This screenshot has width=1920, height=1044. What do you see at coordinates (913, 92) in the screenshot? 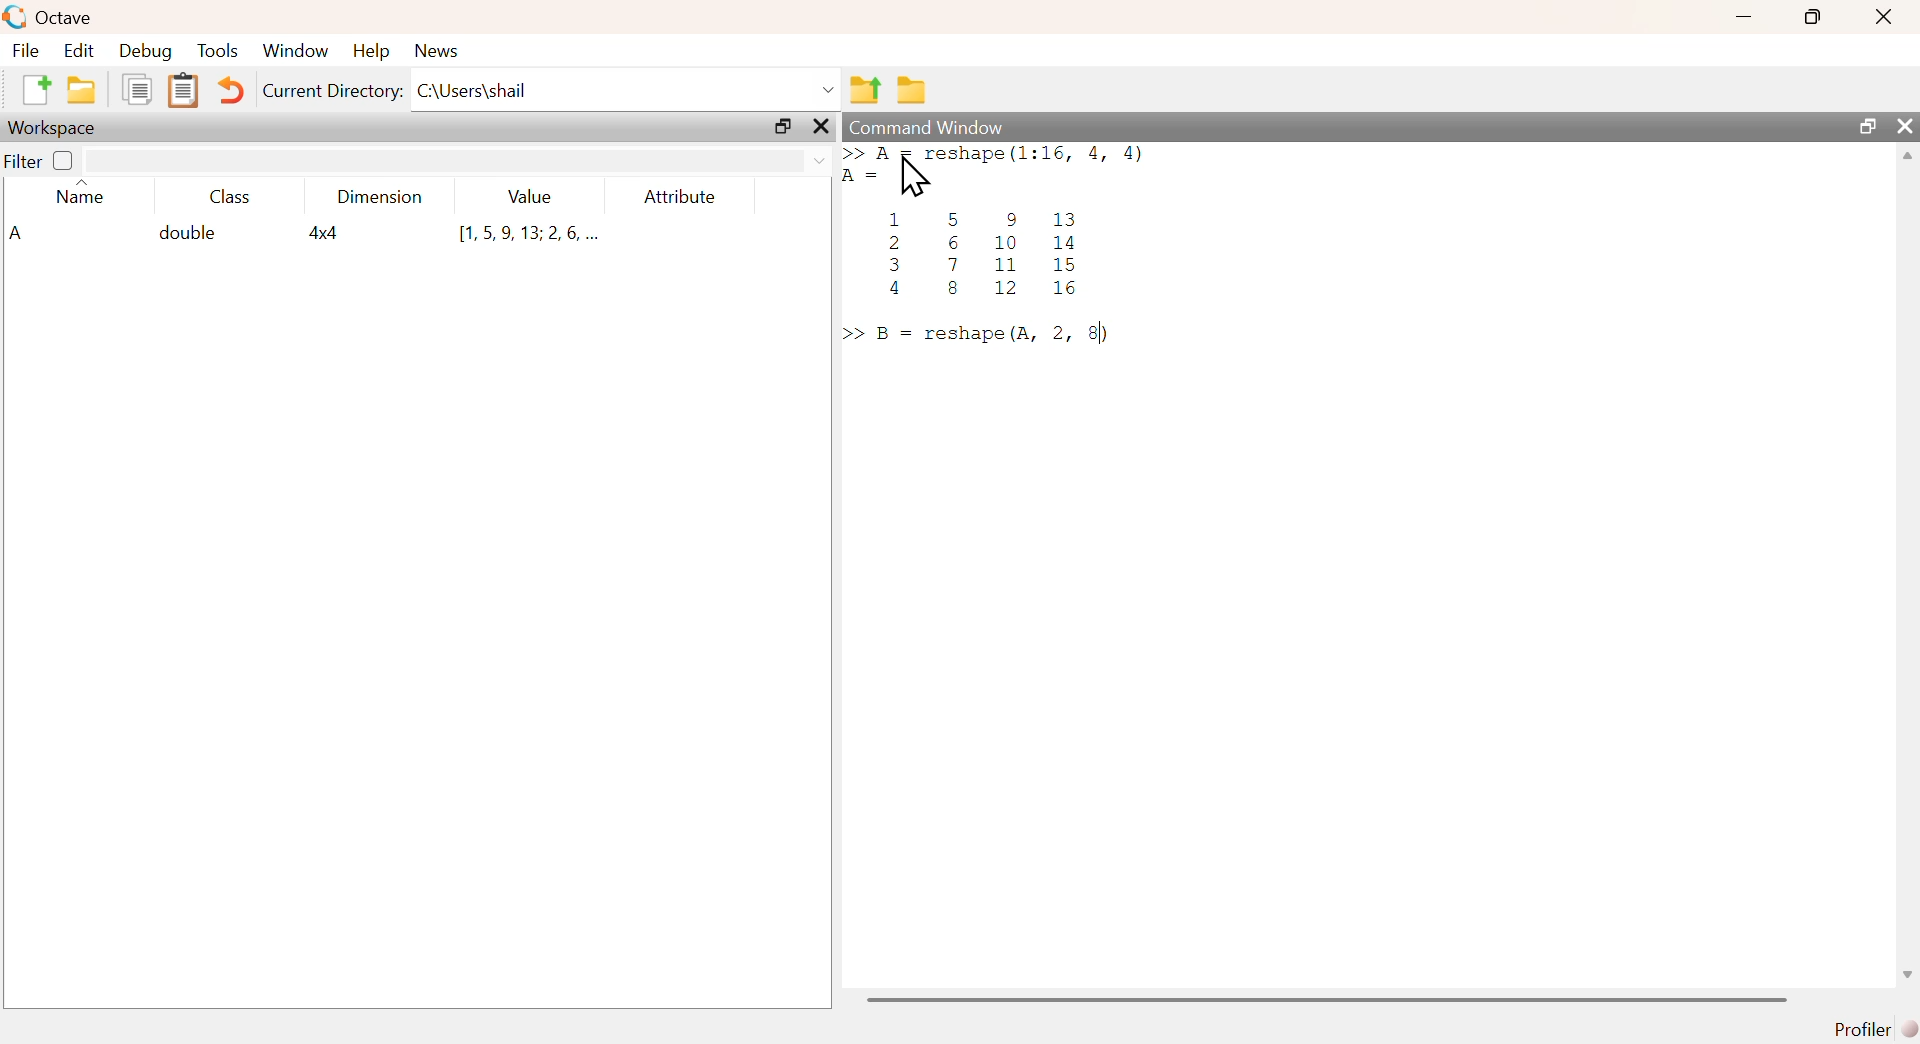
I see `browse directories` at bounding box center [913, 92].